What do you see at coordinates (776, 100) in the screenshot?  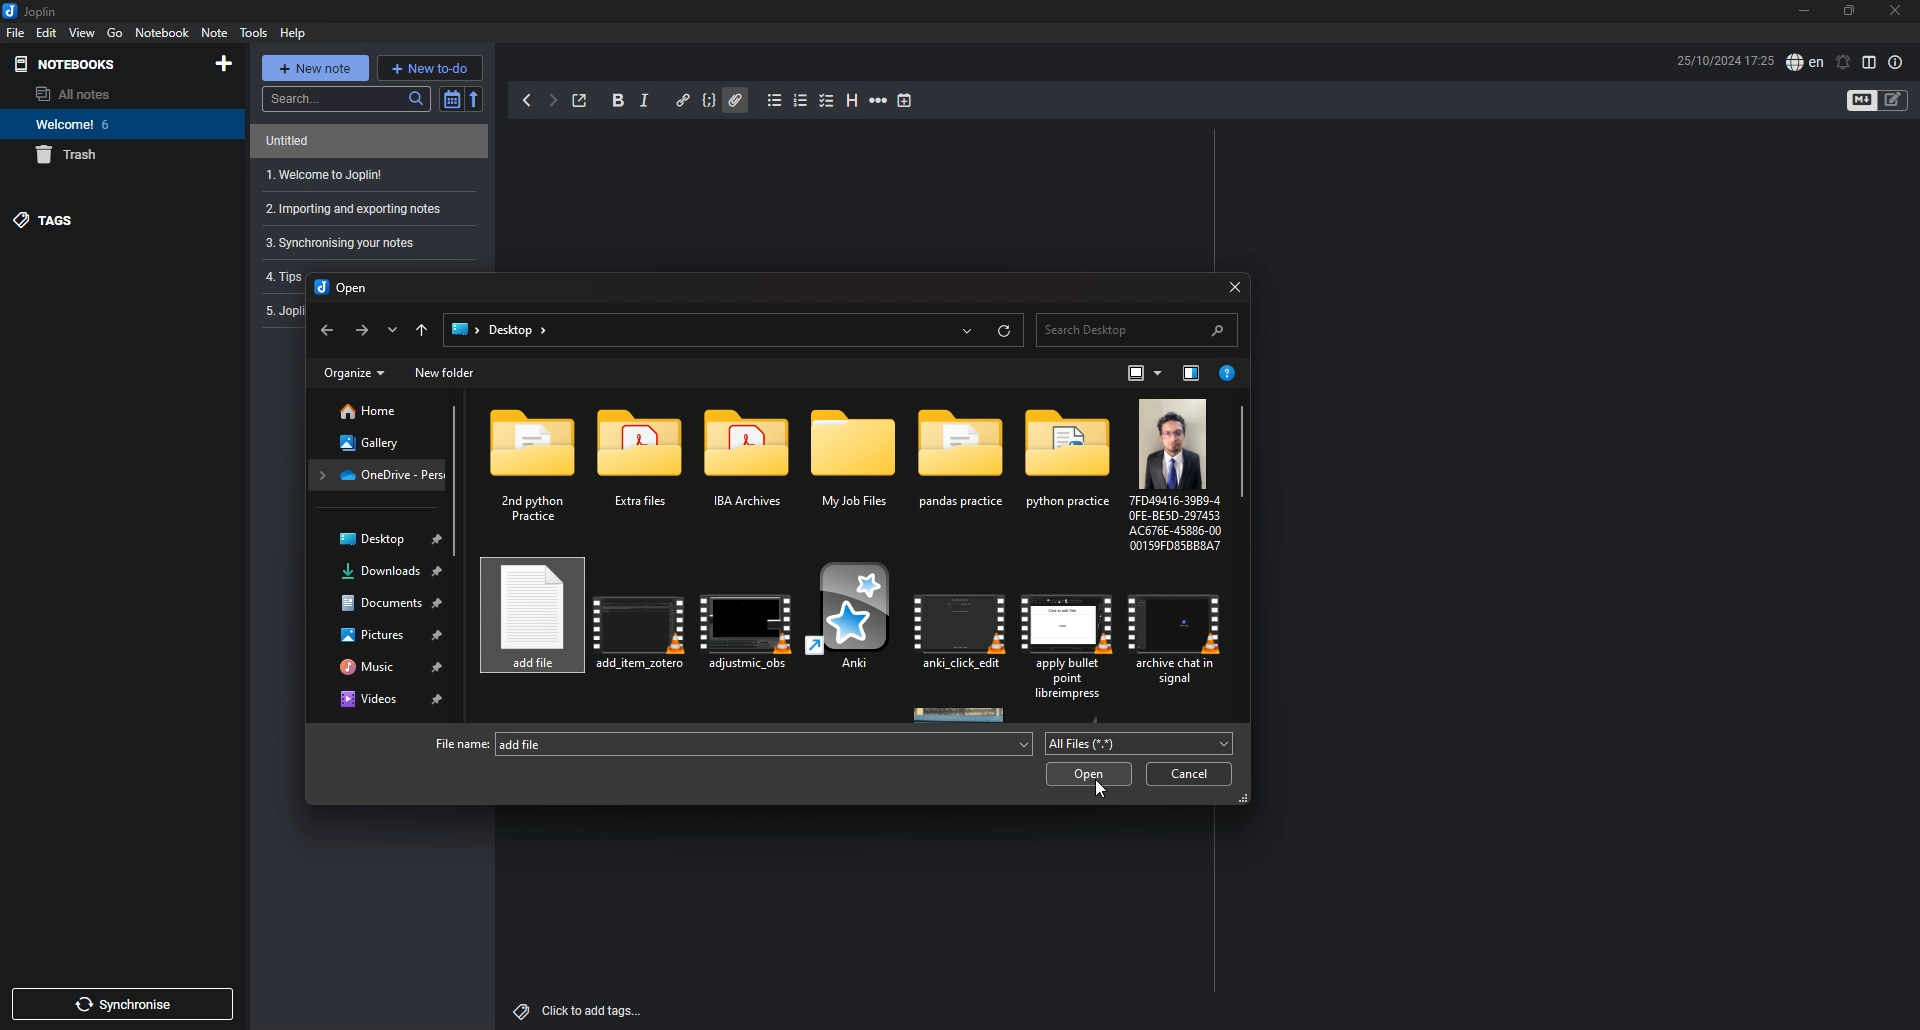 I see `bullet list` at bounding box center [776, 100].